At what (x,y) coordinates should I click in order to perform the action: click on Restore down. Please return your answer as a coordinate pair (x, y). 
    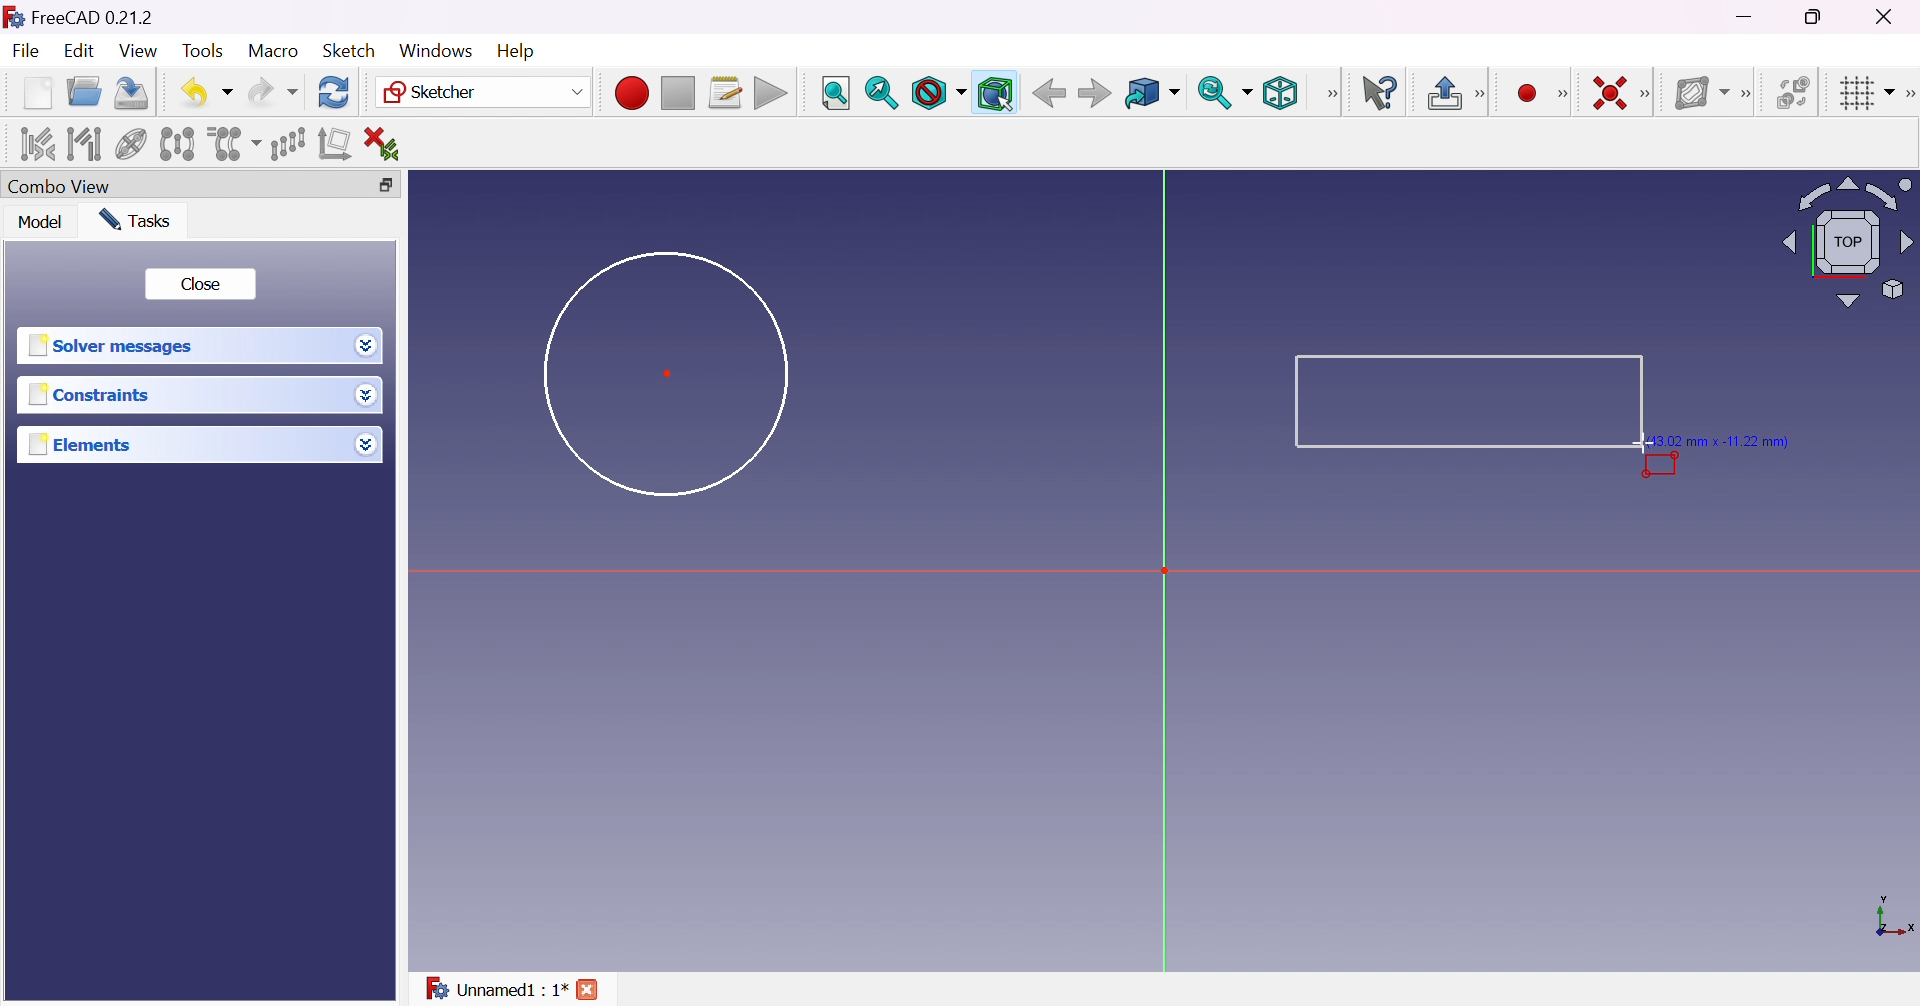
    Looking at the image, I should click on (1816, 17).